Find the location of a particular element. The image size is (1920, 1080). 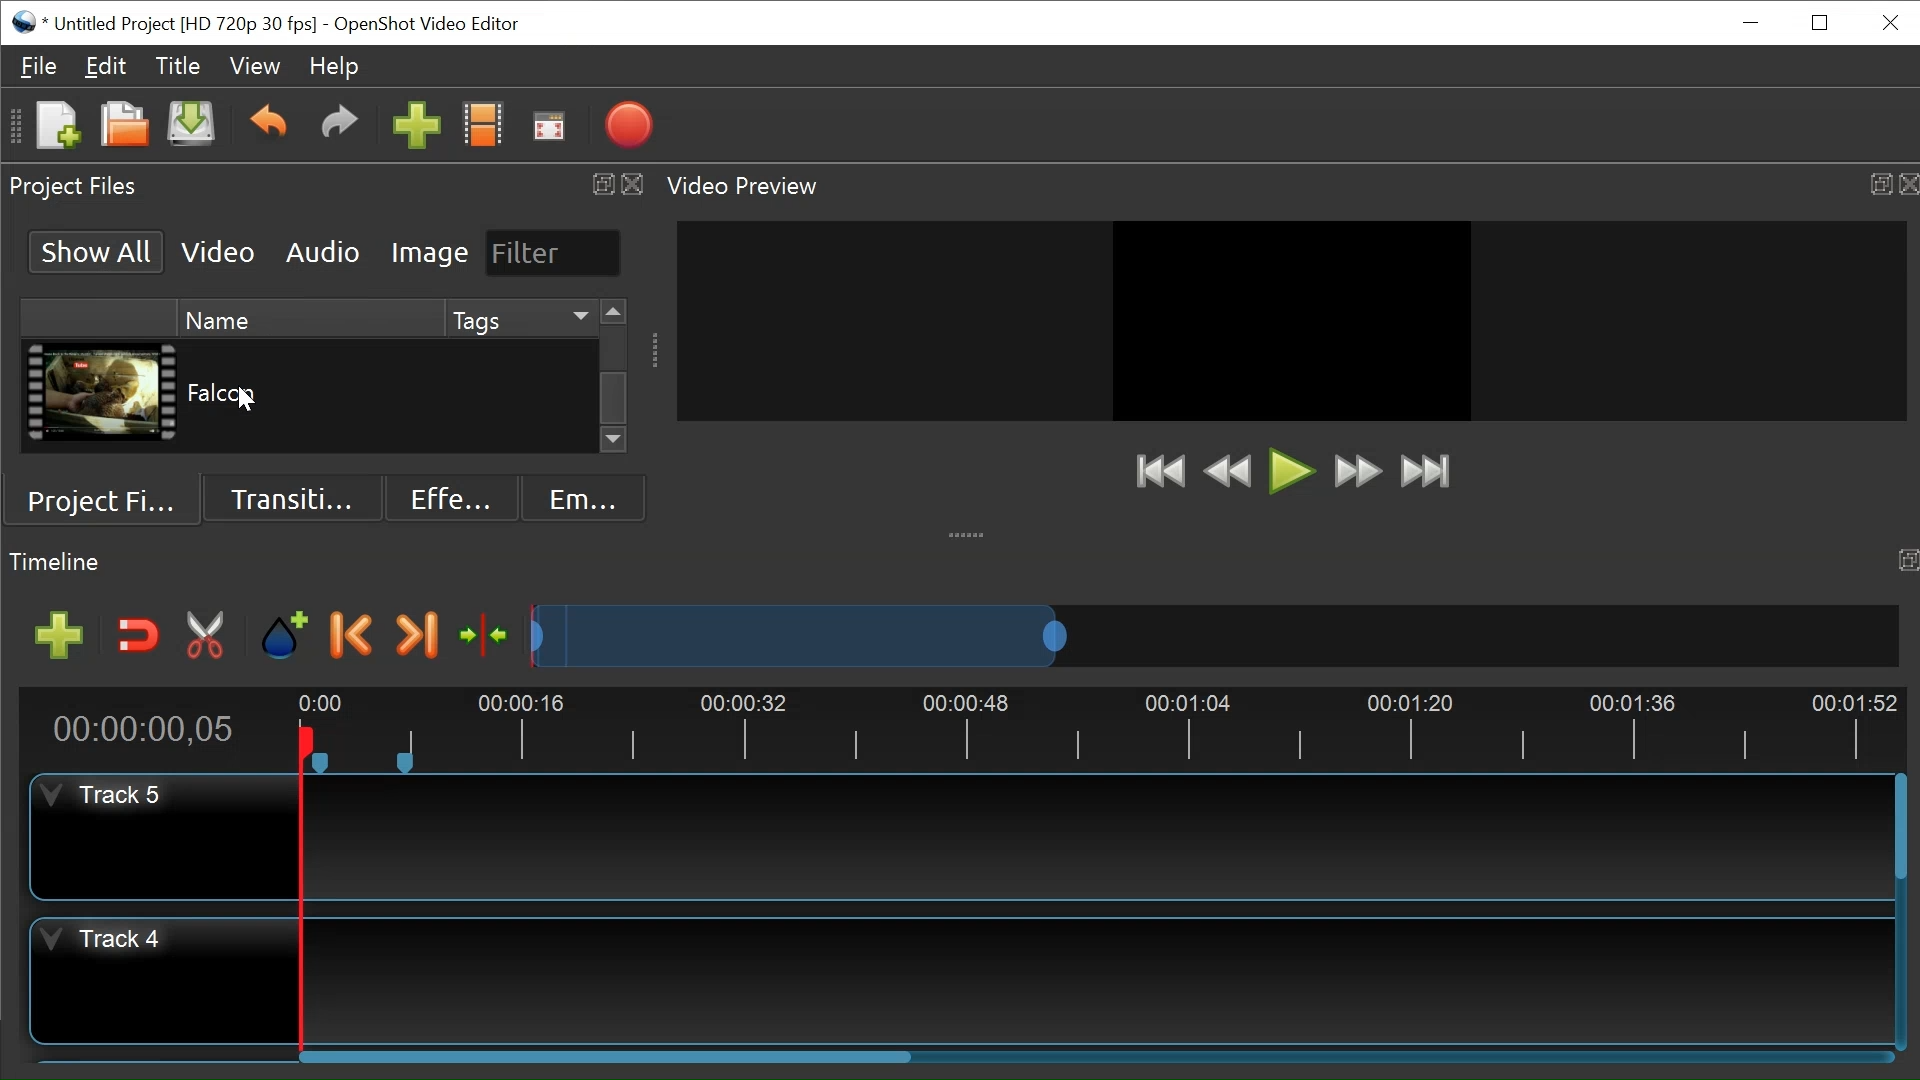

Title is located at coordinates (182, 69).